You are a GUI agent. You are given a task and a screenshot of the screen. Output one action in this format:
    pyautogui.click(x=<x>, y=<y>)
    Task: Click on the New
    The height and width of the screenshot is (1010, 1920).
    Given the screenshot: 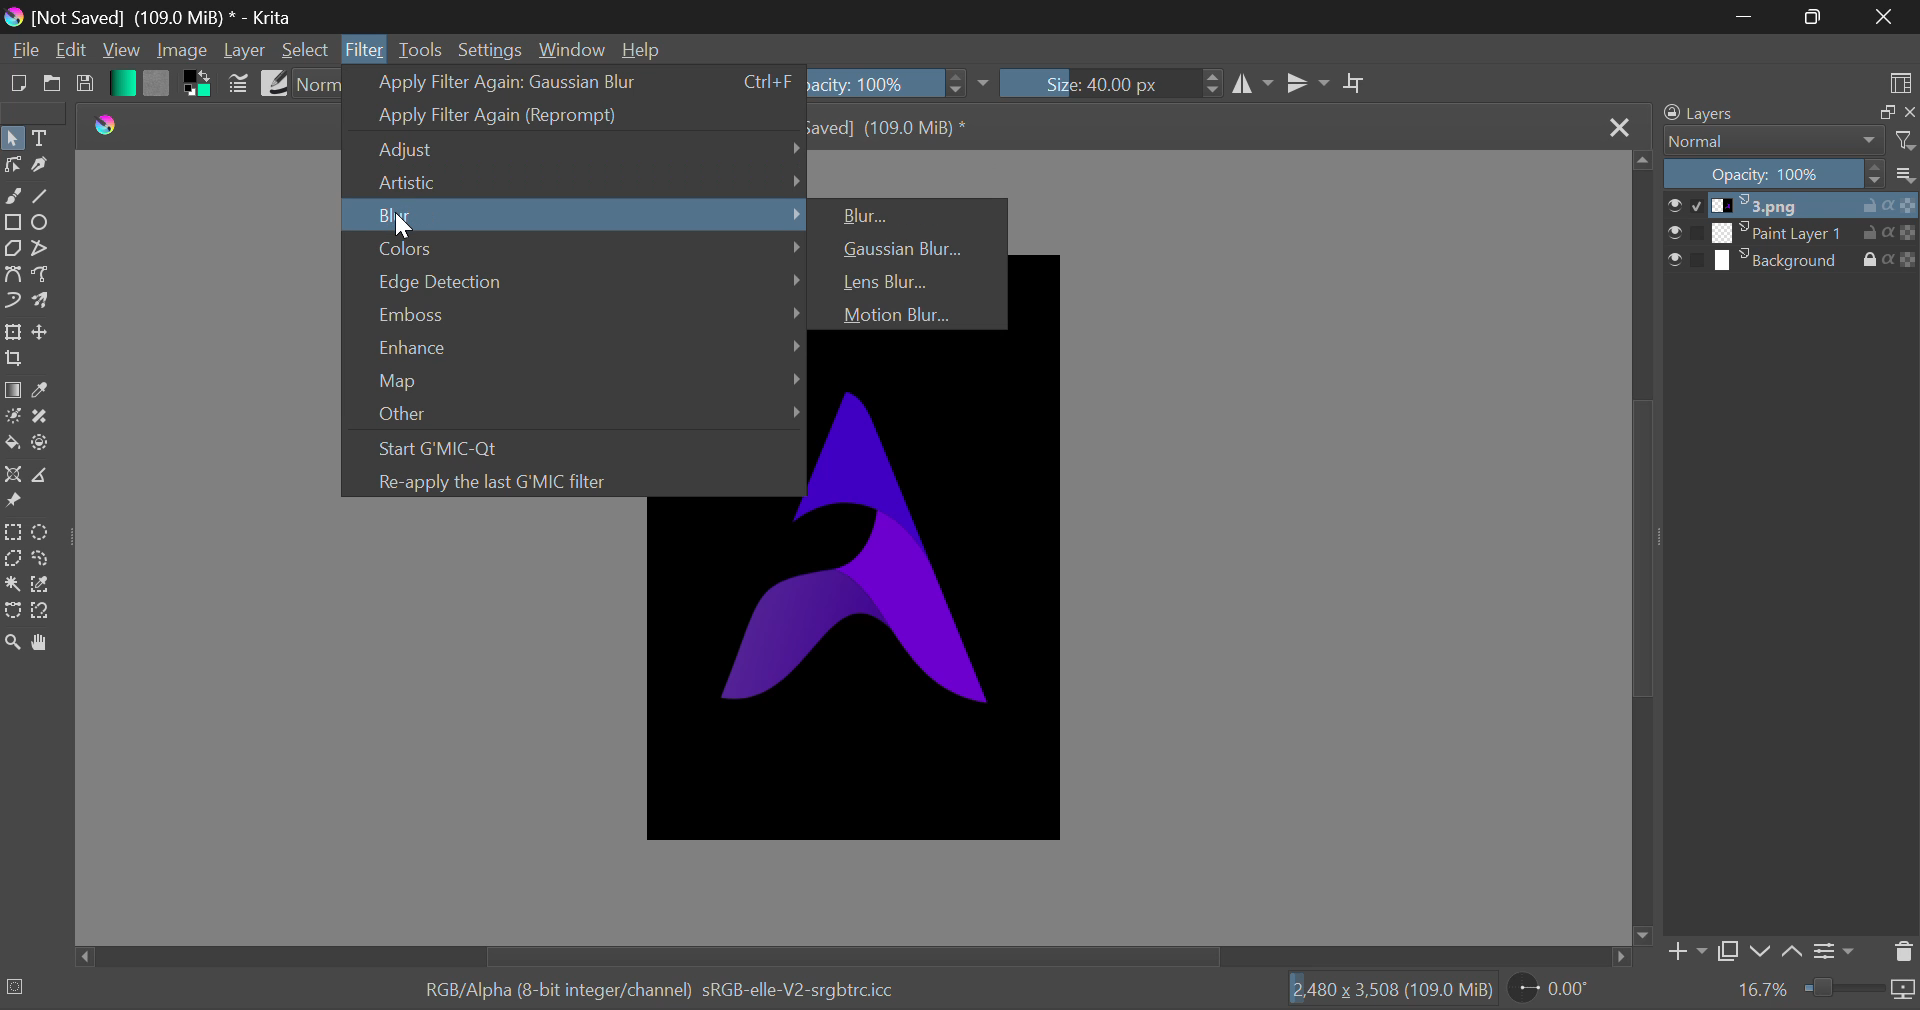 What is the action you would take?
    pyautogui.click(x=17, y=85)
    